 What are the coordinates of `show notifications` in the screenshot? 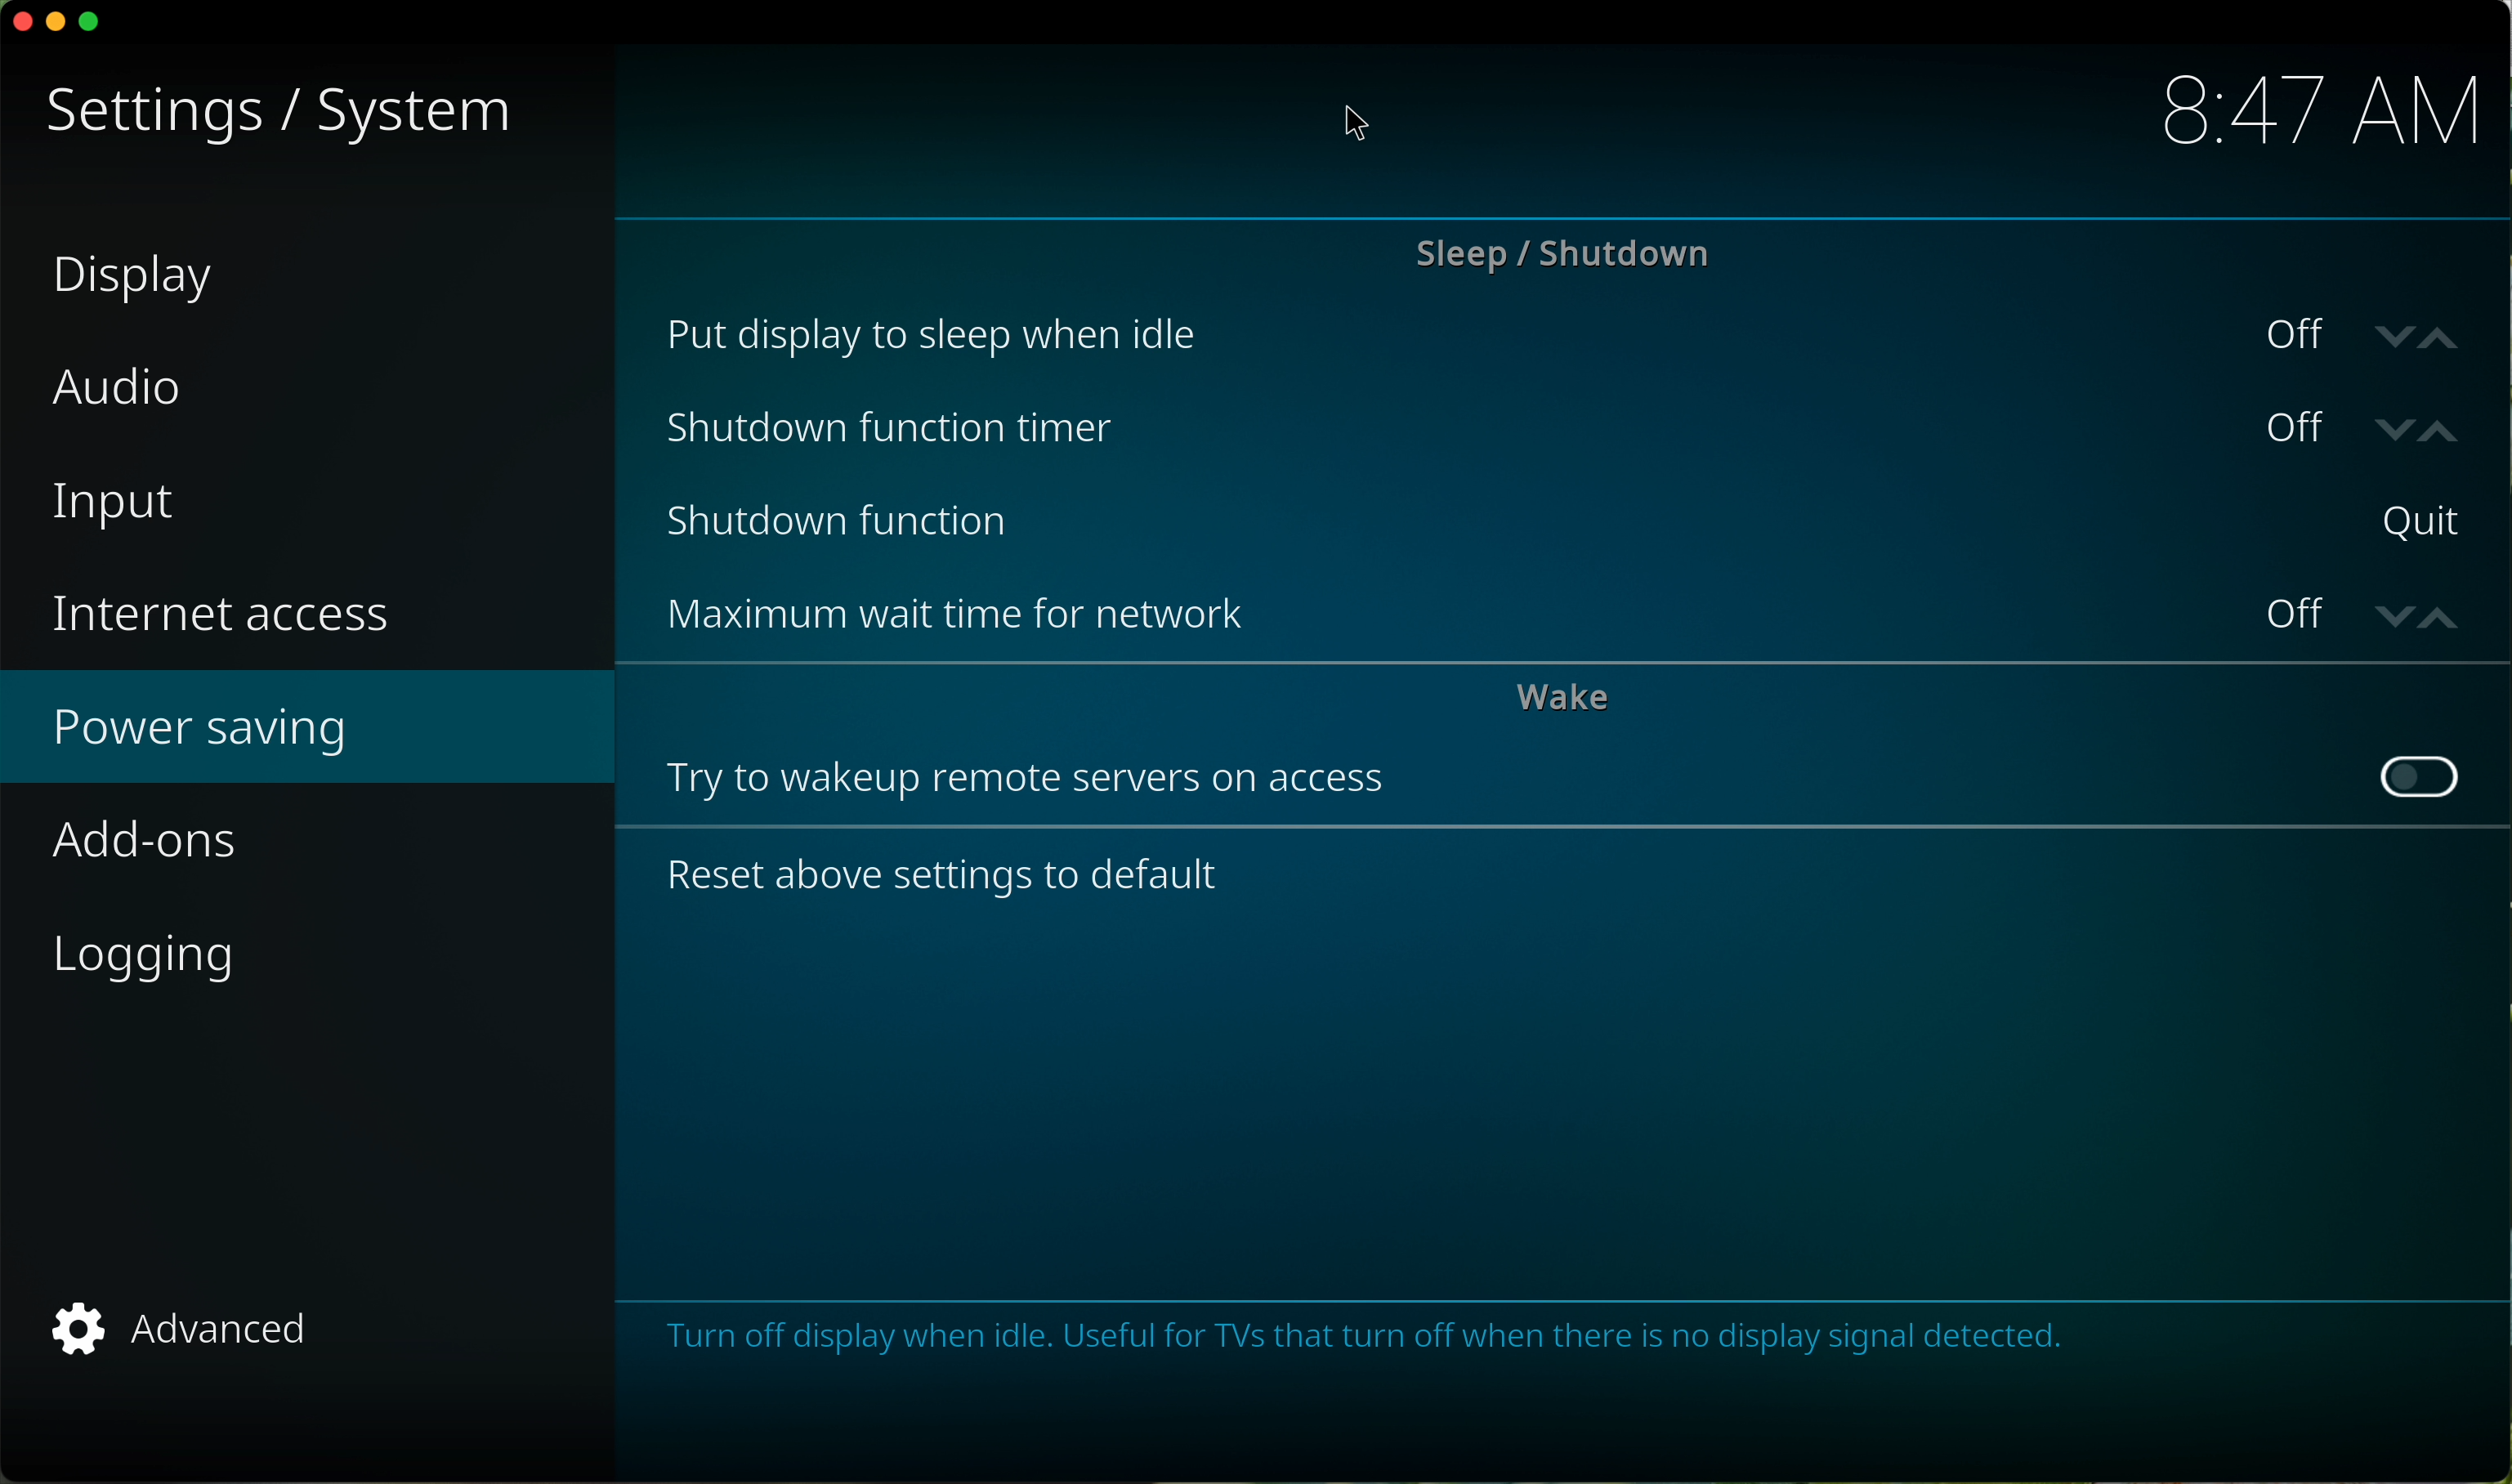 It's located at (1571, 429).